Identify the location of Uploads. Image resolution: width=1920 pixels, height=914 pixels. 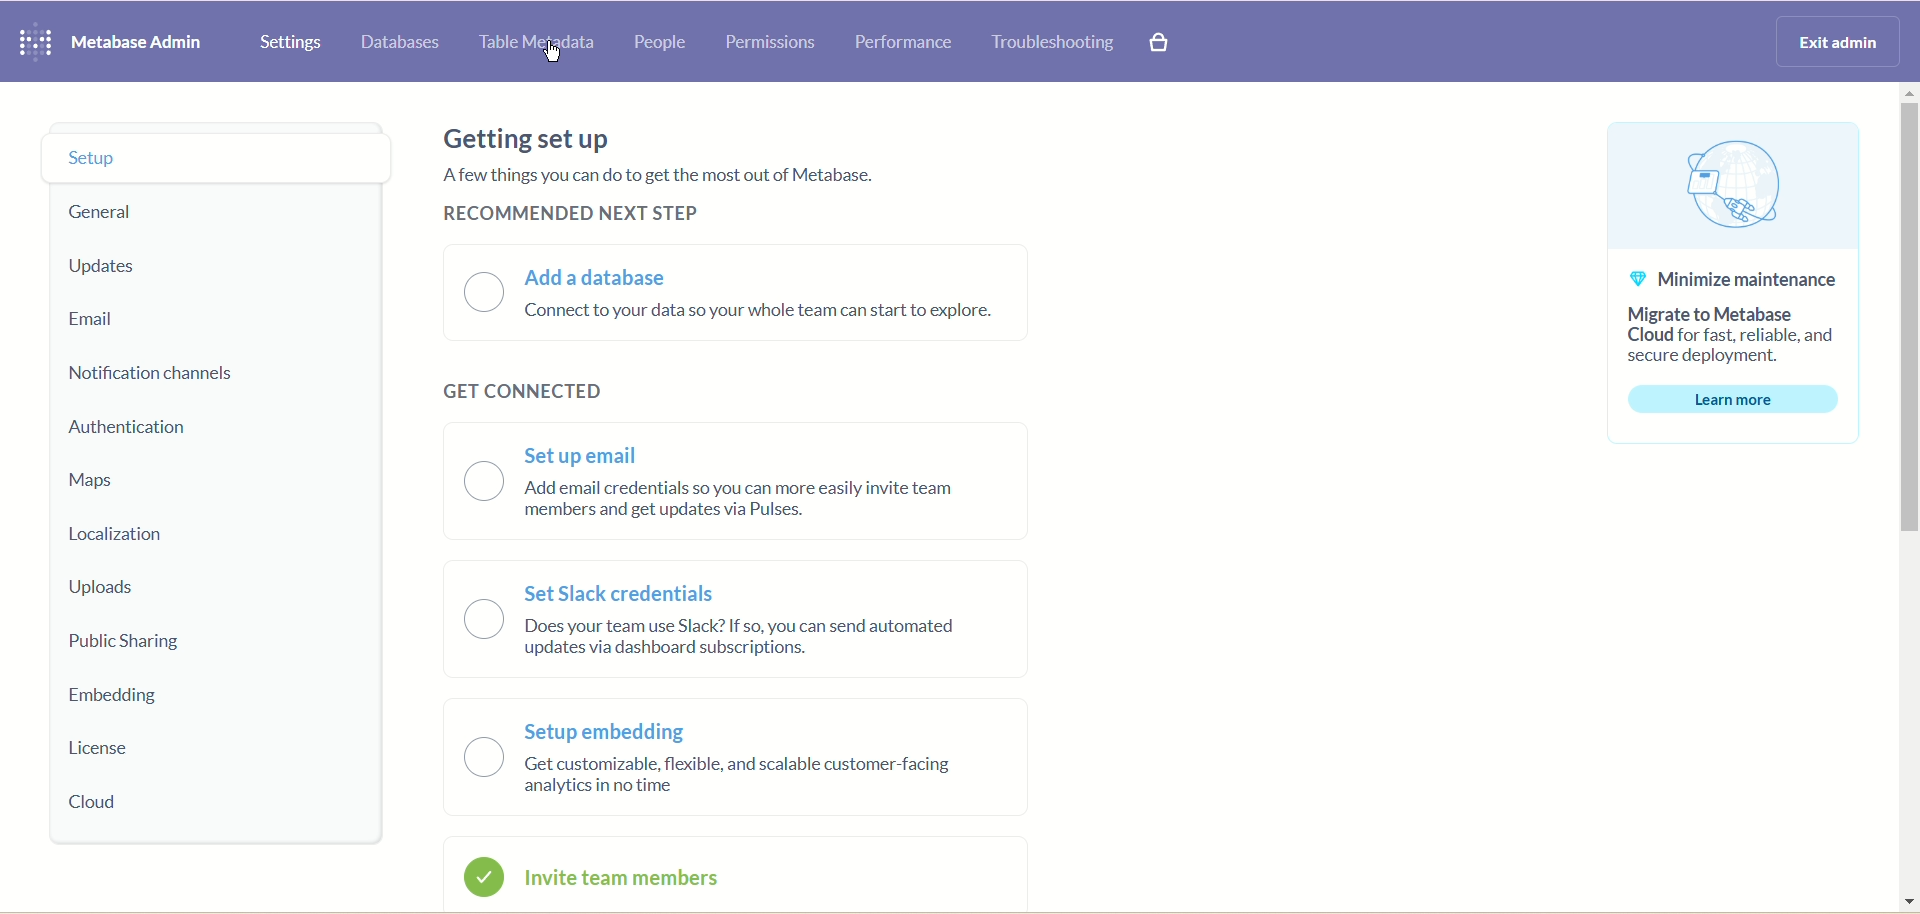
(166, 585).